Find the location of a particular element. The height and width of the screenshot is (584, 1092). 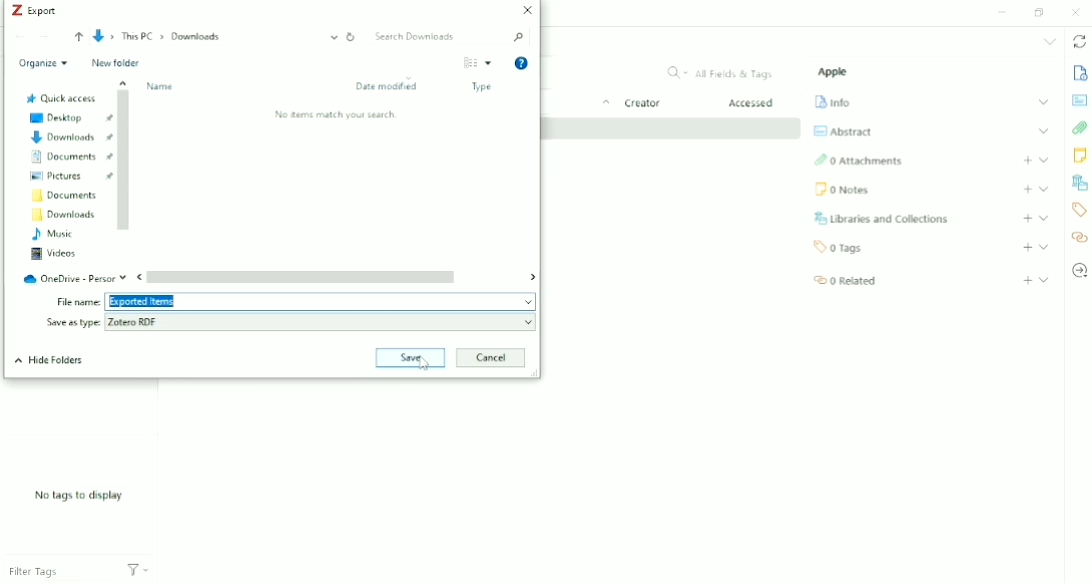

No tags to display is located at coordinates (77, 495).